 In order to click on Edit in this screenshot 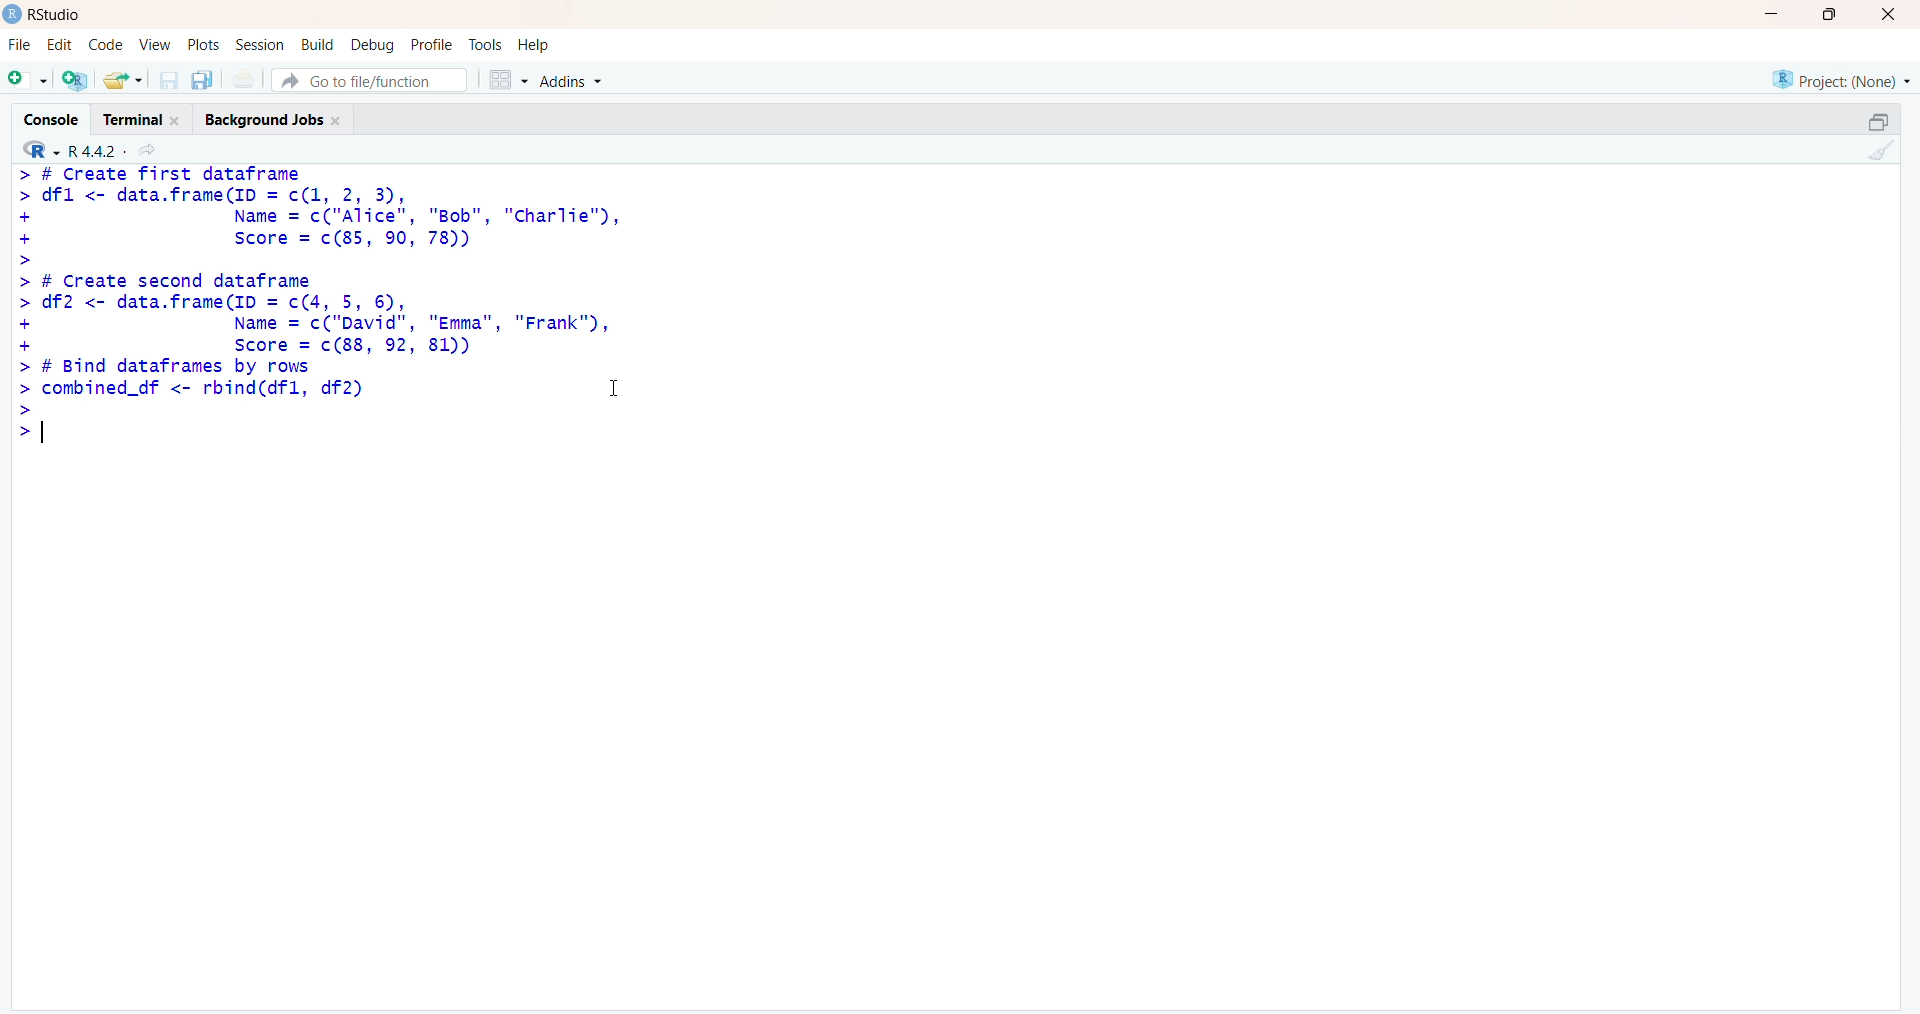, I will do `click(64, 43)`.